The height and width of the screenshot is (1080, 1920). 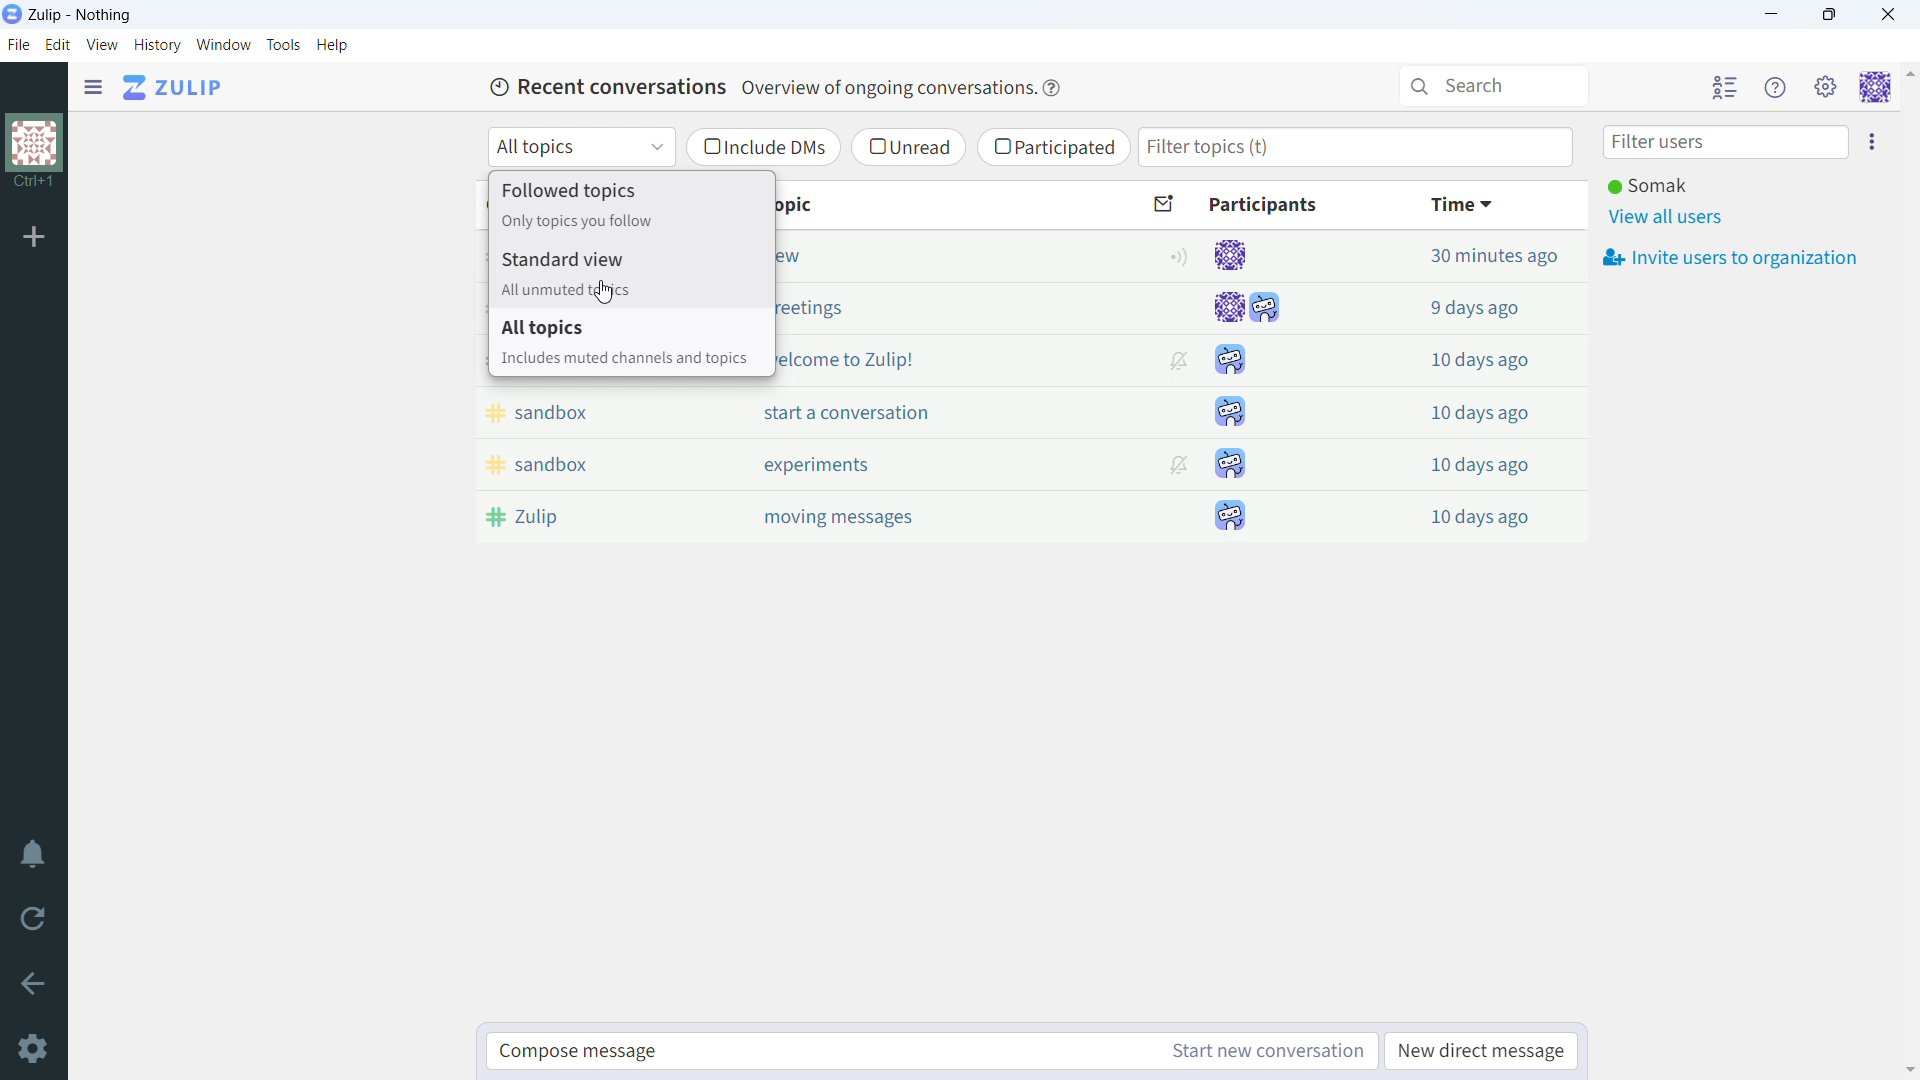 I want to click on participated, so click(x=1053, y=147).